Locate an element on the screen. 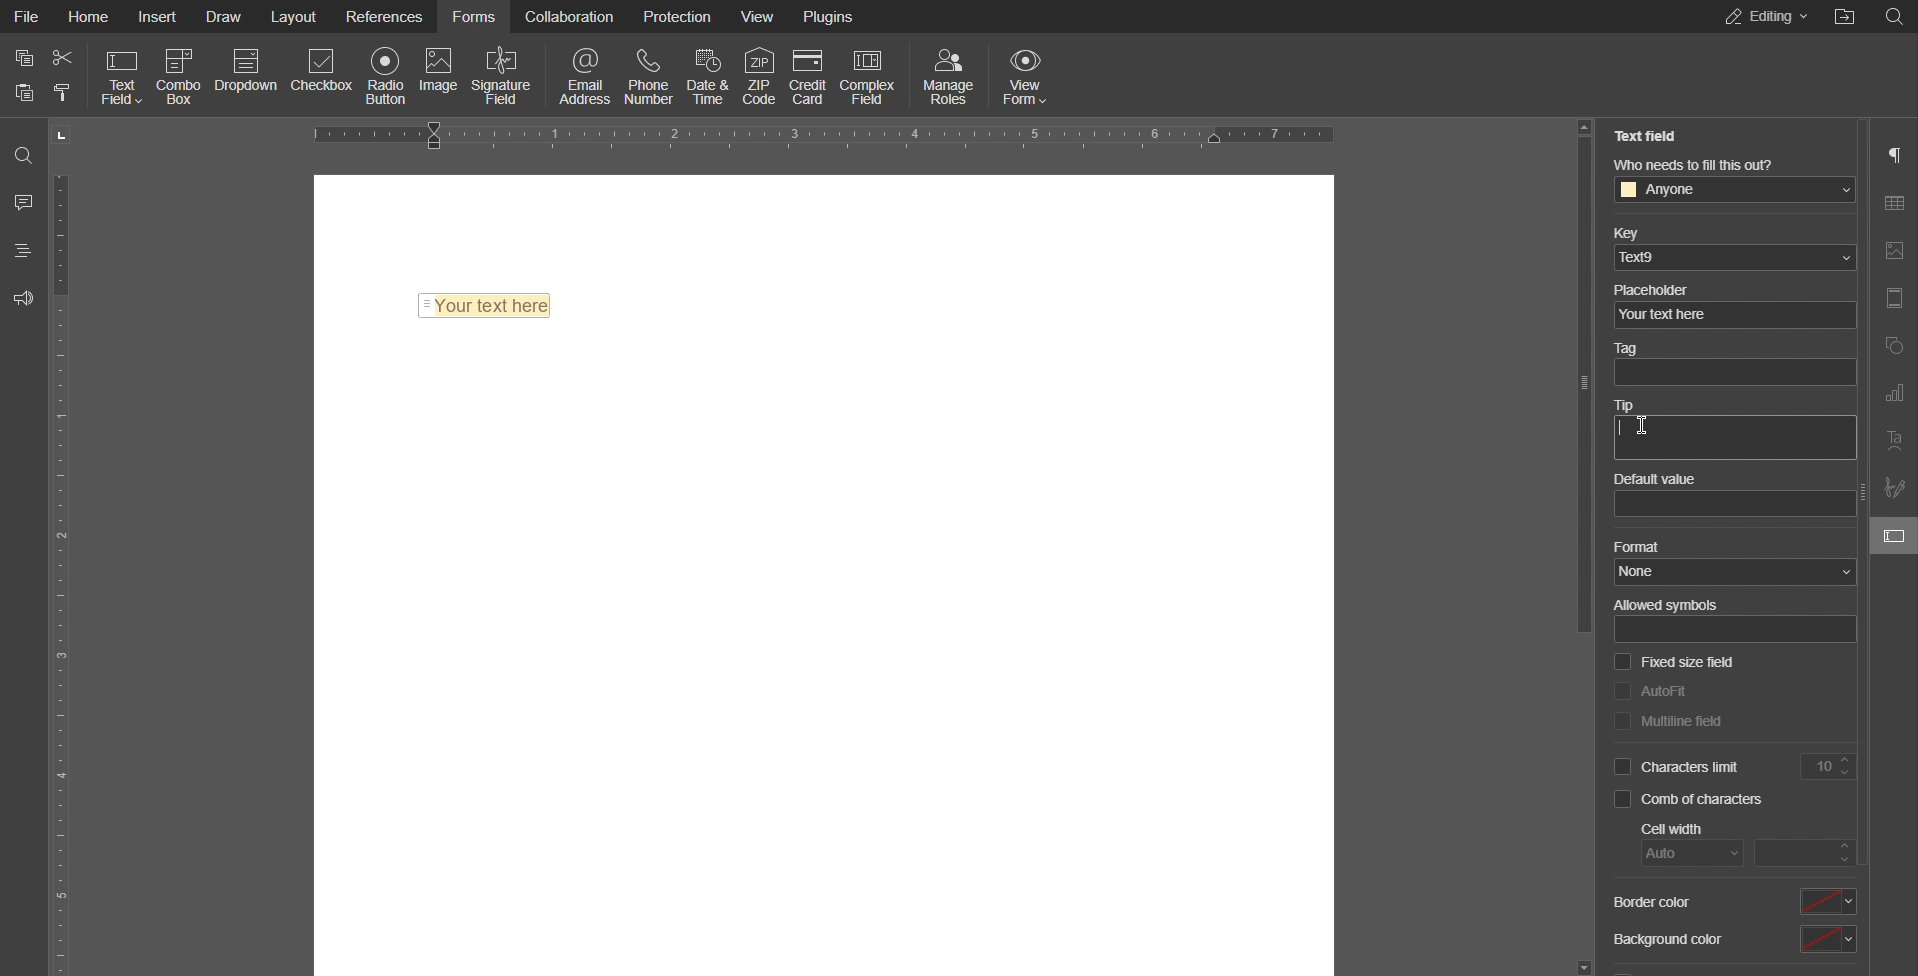 The width and height of the screenshot is (1918, 976). Shape Settings is located at coordinates (1893, 342).